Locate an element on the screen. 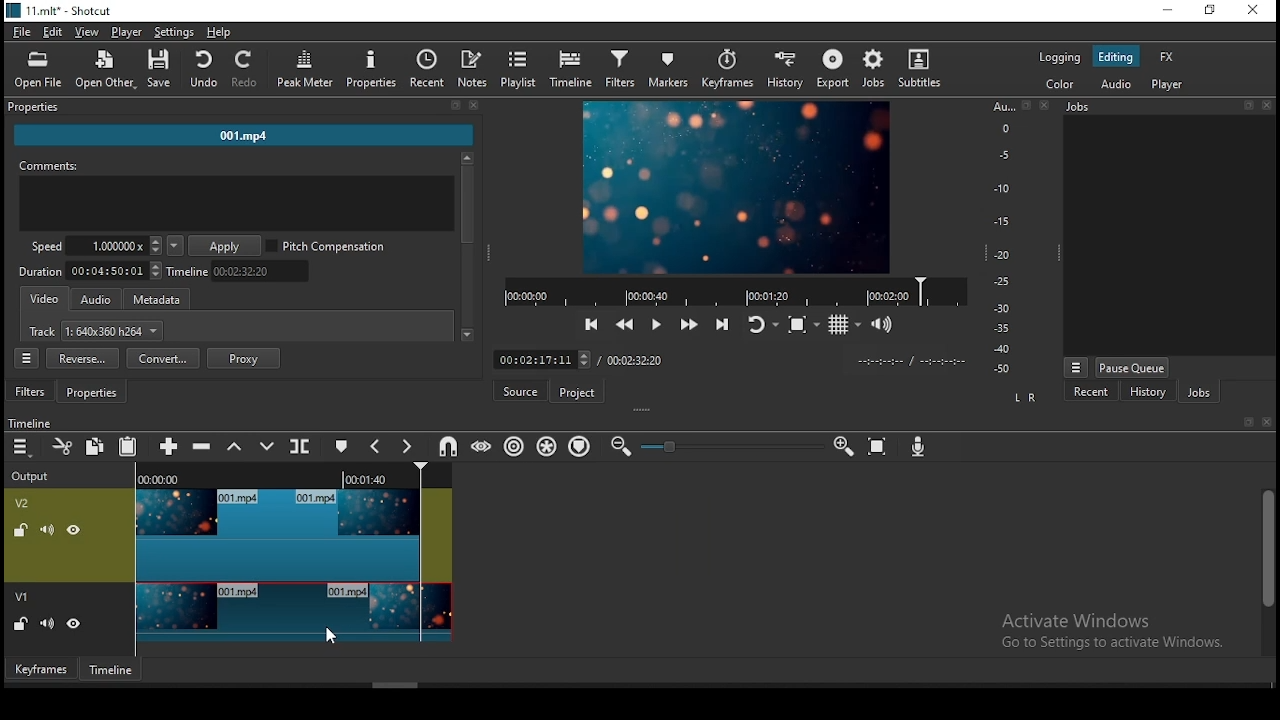  audio is located at coordinates (96, 300).